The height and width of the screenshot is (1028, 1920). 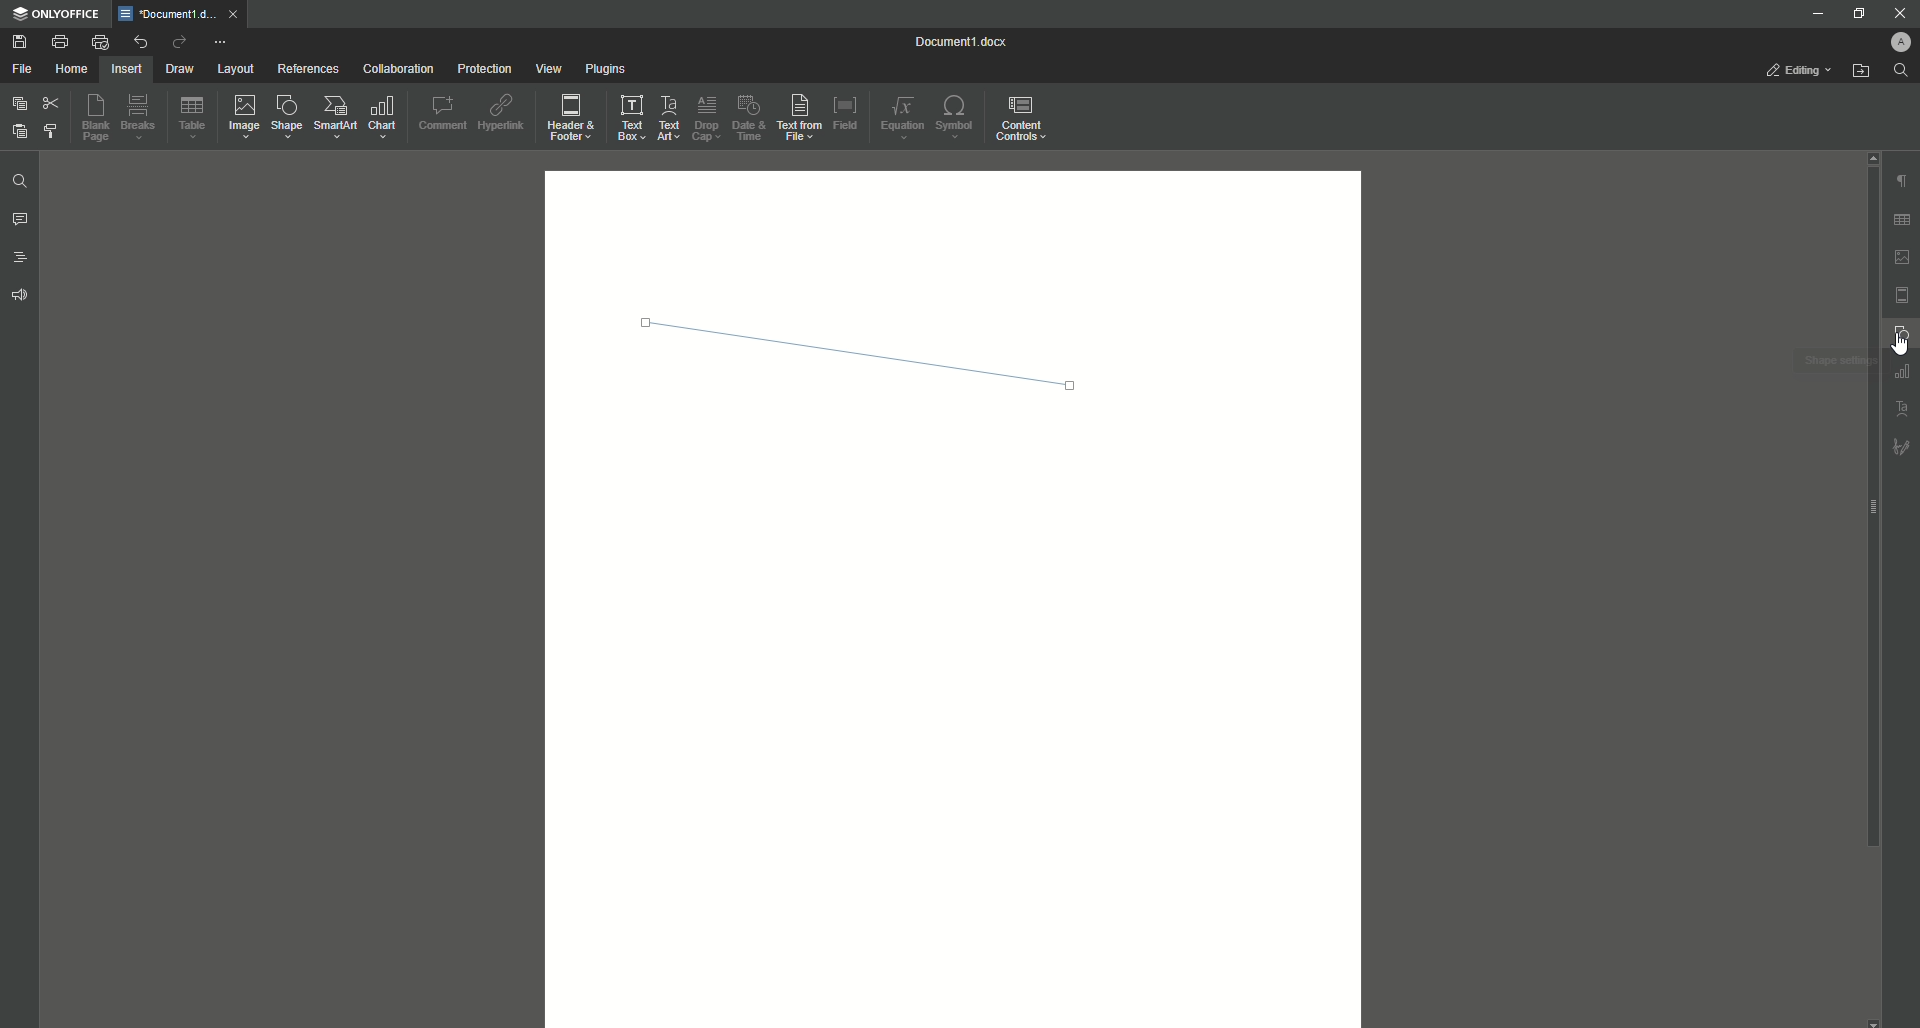 What do you see at coordinates (1854, 502) in the screenshot?
I see `Scroll bar` at bounding box center [1854, 502].